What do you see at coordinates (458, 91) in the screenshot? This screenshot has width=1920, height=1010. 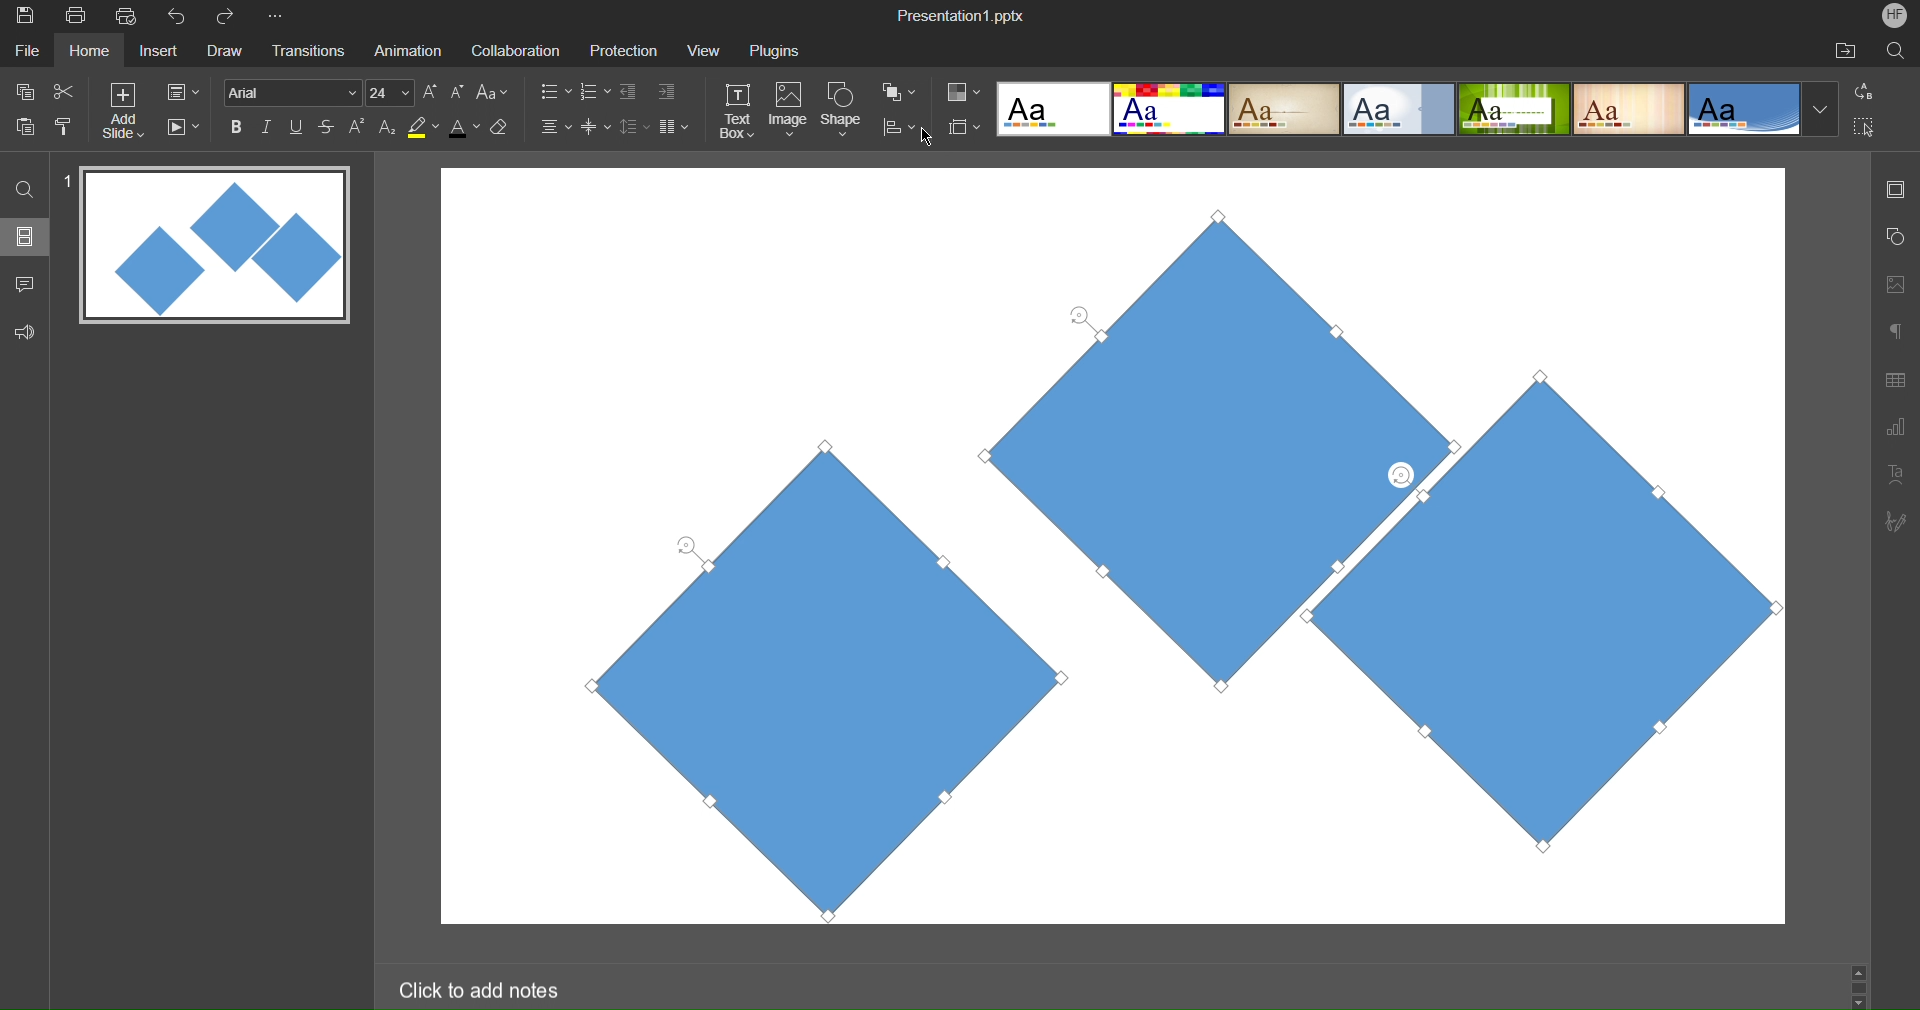 I see `Decrease Font` at bounding box center [458, 91].